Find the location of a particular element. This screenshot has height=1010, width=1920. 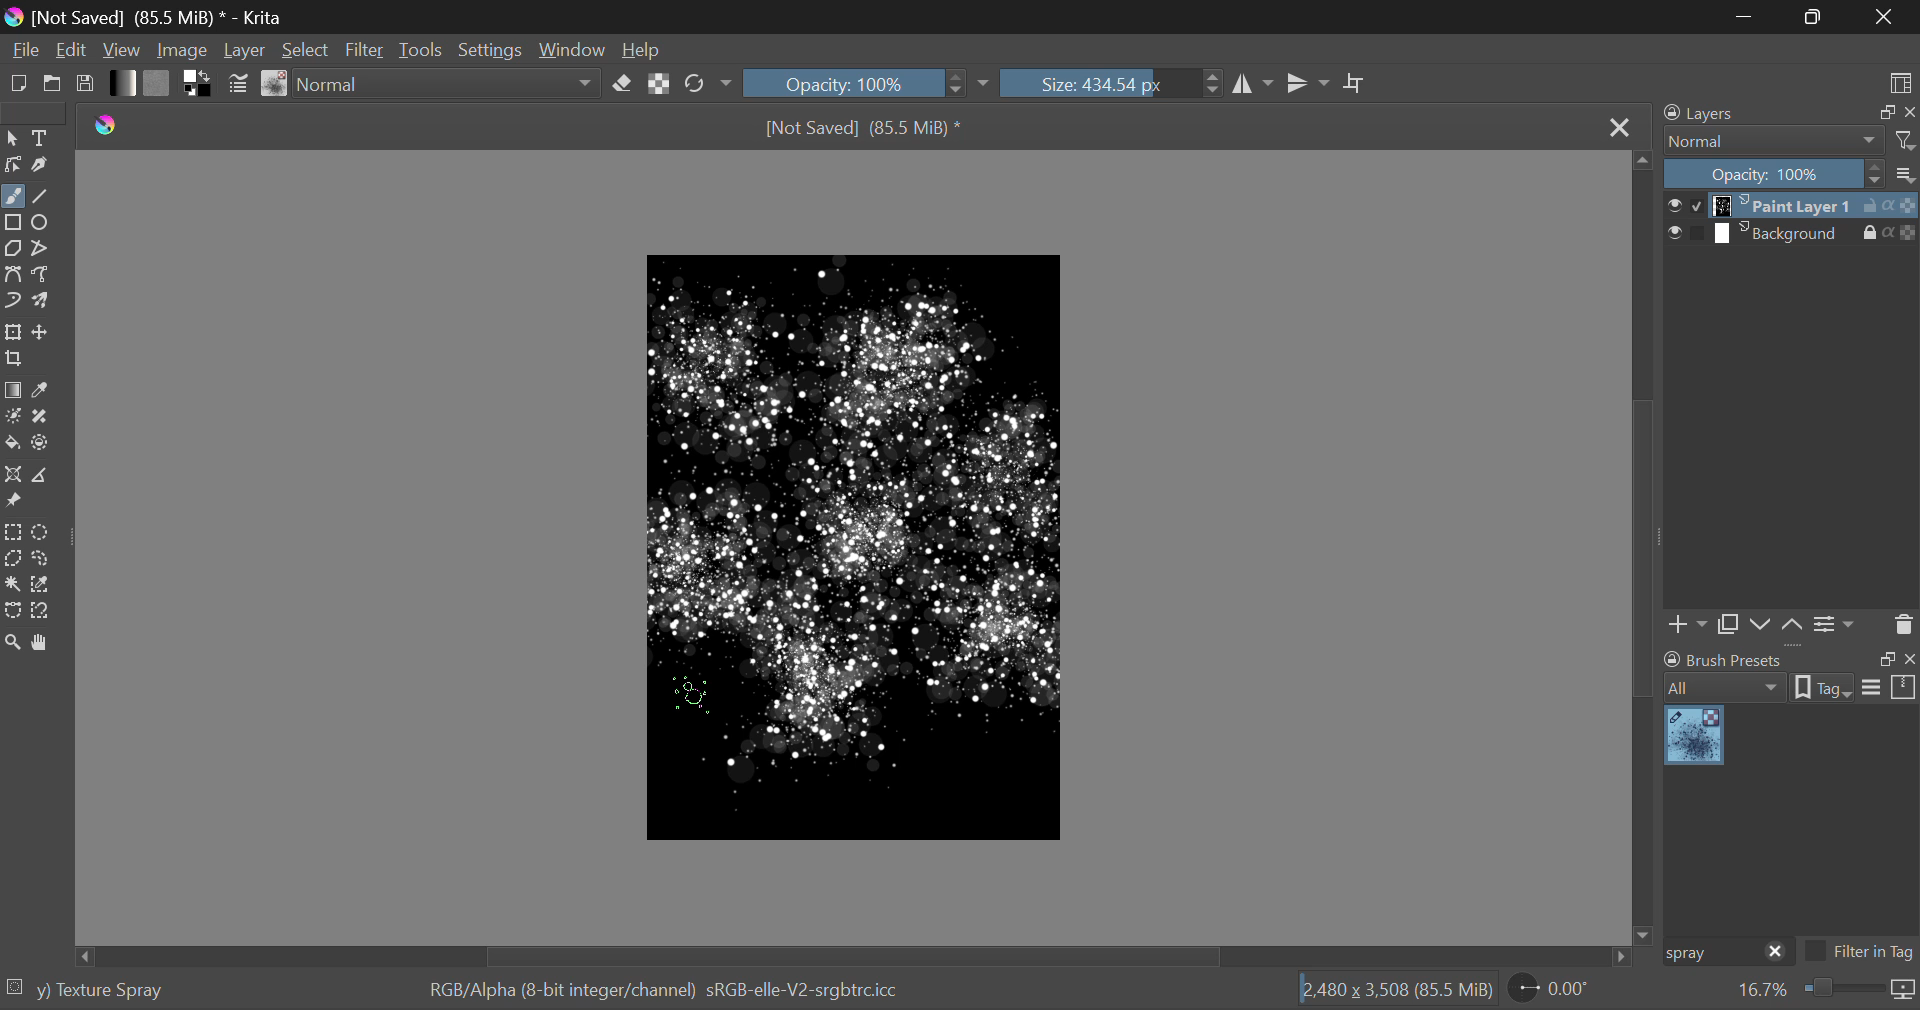

Rectangular Selection is located at coordinates (13, 533).